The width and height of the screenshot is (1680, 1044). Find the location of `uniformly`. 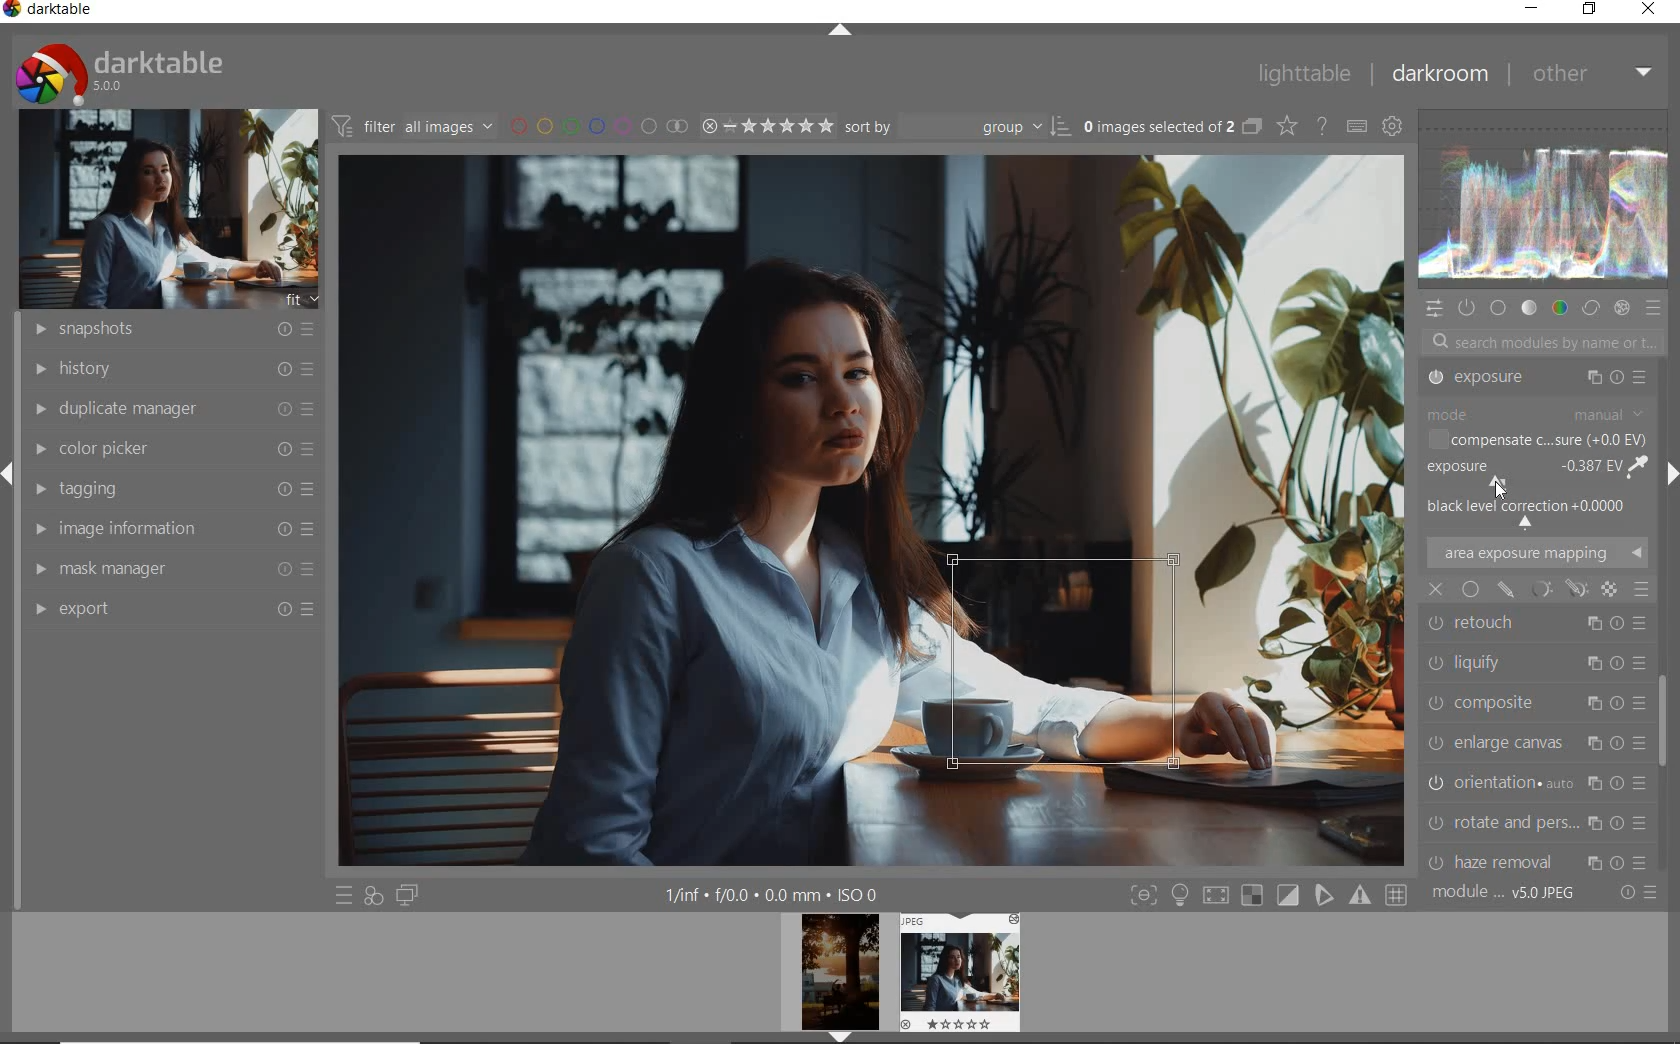

uniformly is located at coordinates (1470, 590).